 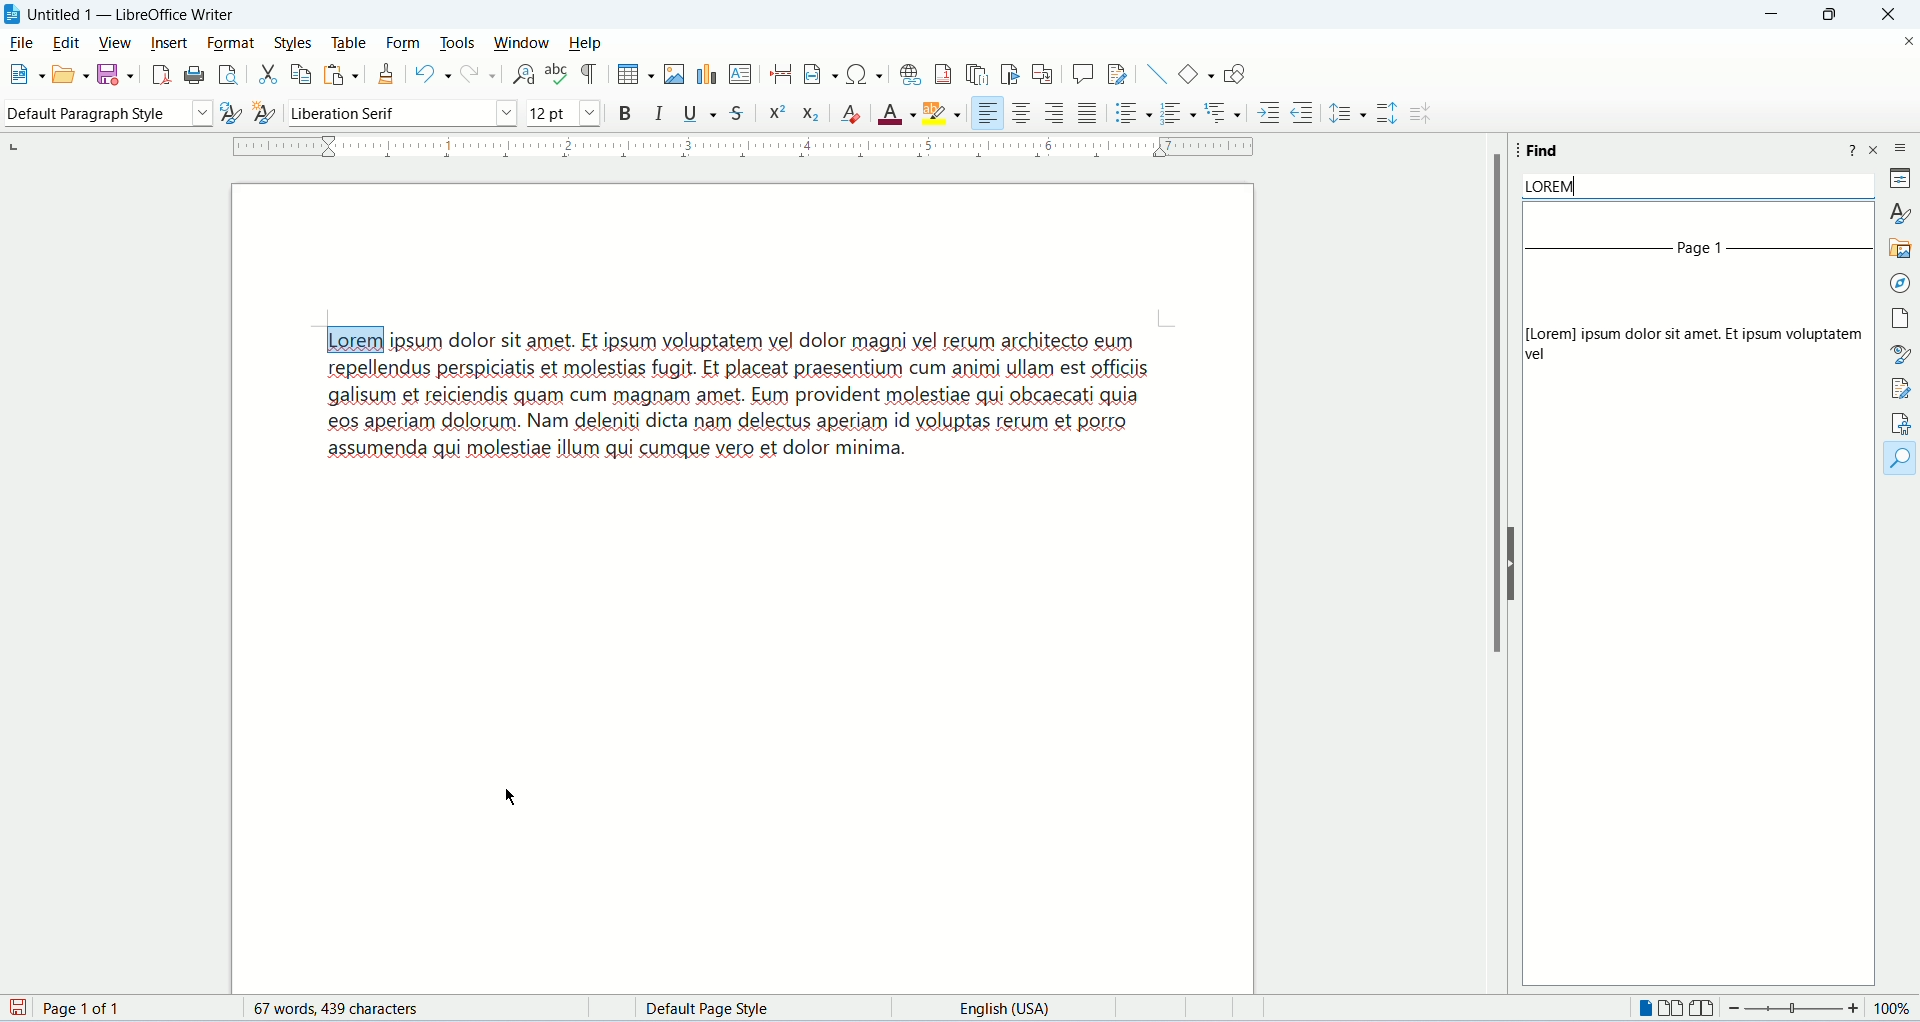 What do you see at coordinates (66, 74) in the screenshot?
I see `open` at bounding box center [66, 74].